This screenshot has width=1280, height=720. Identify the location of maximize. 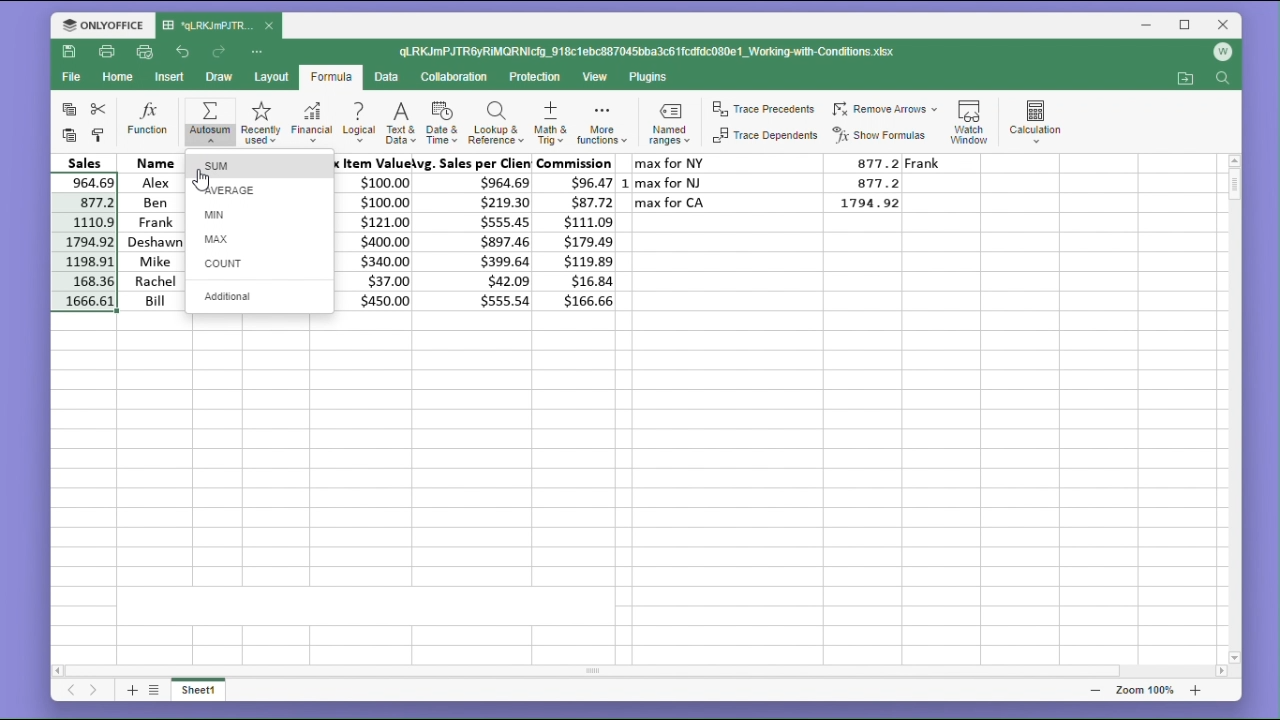
(1186, 24).